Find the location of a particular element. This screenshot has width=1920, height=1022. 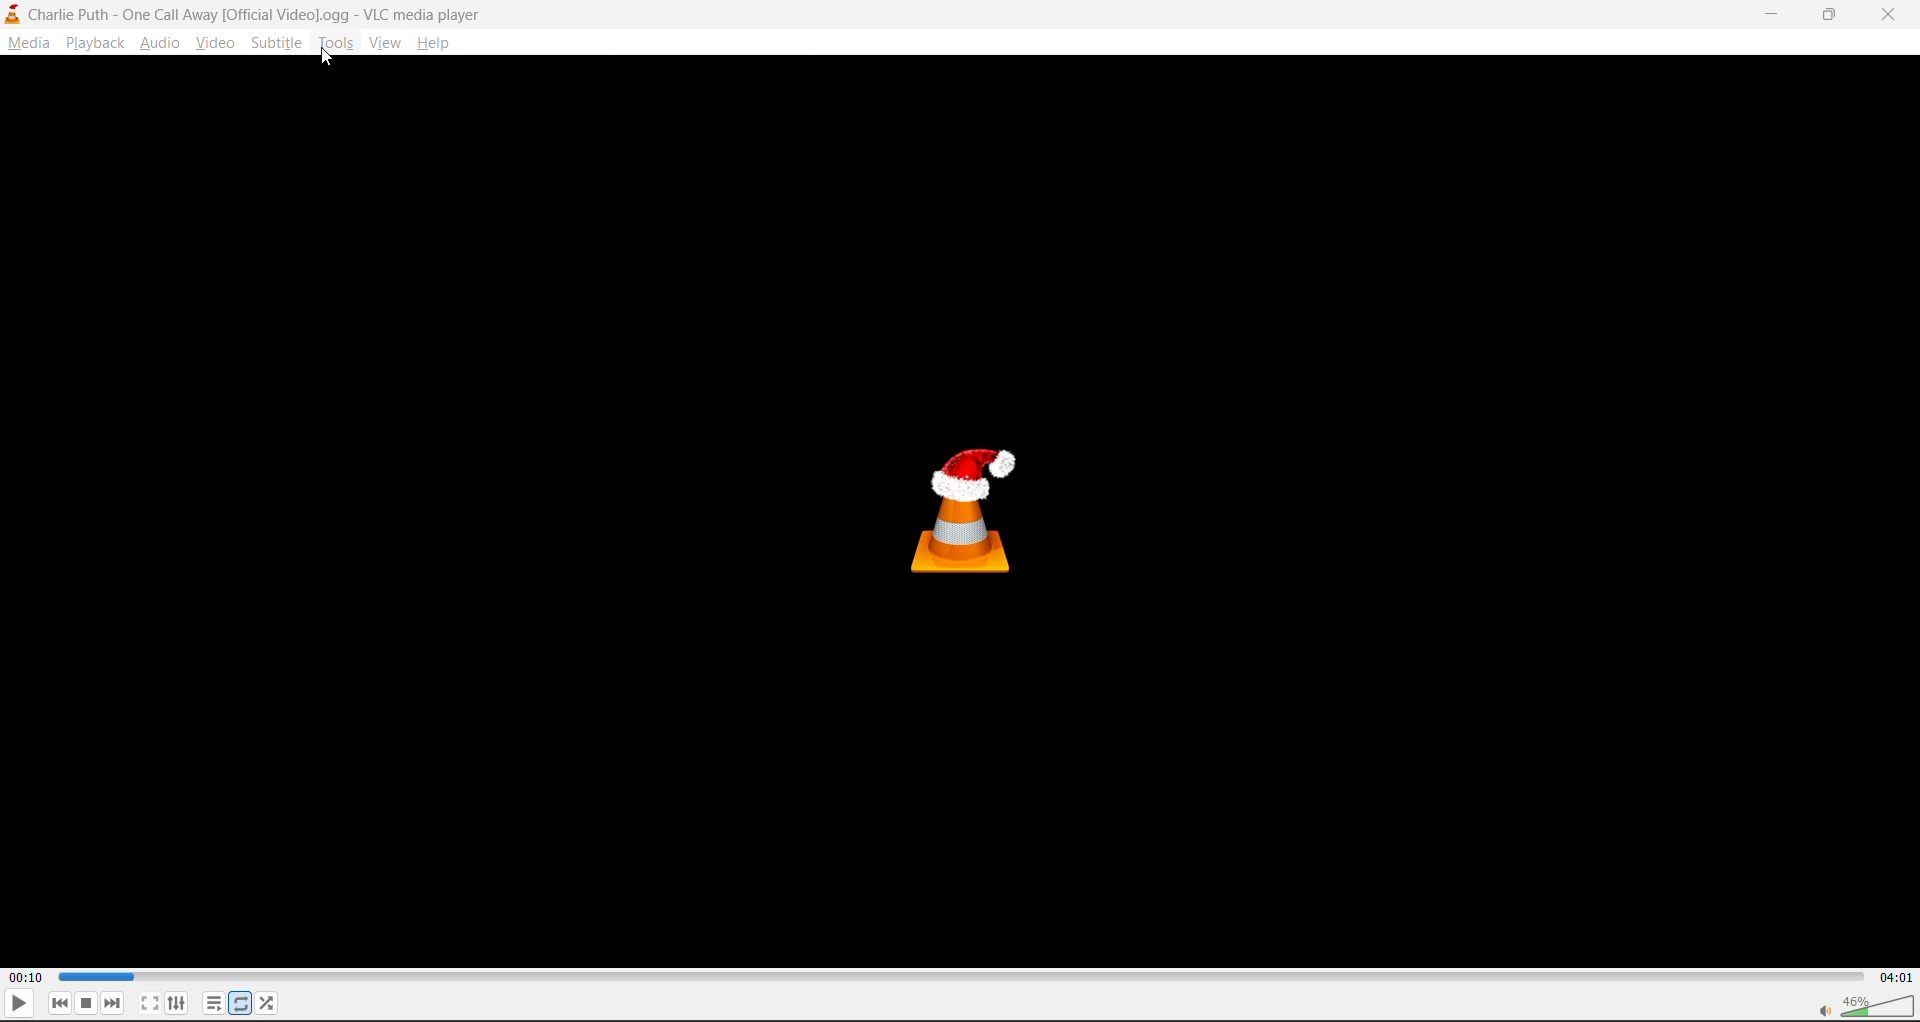

random is located at coordinates (268, 1004).